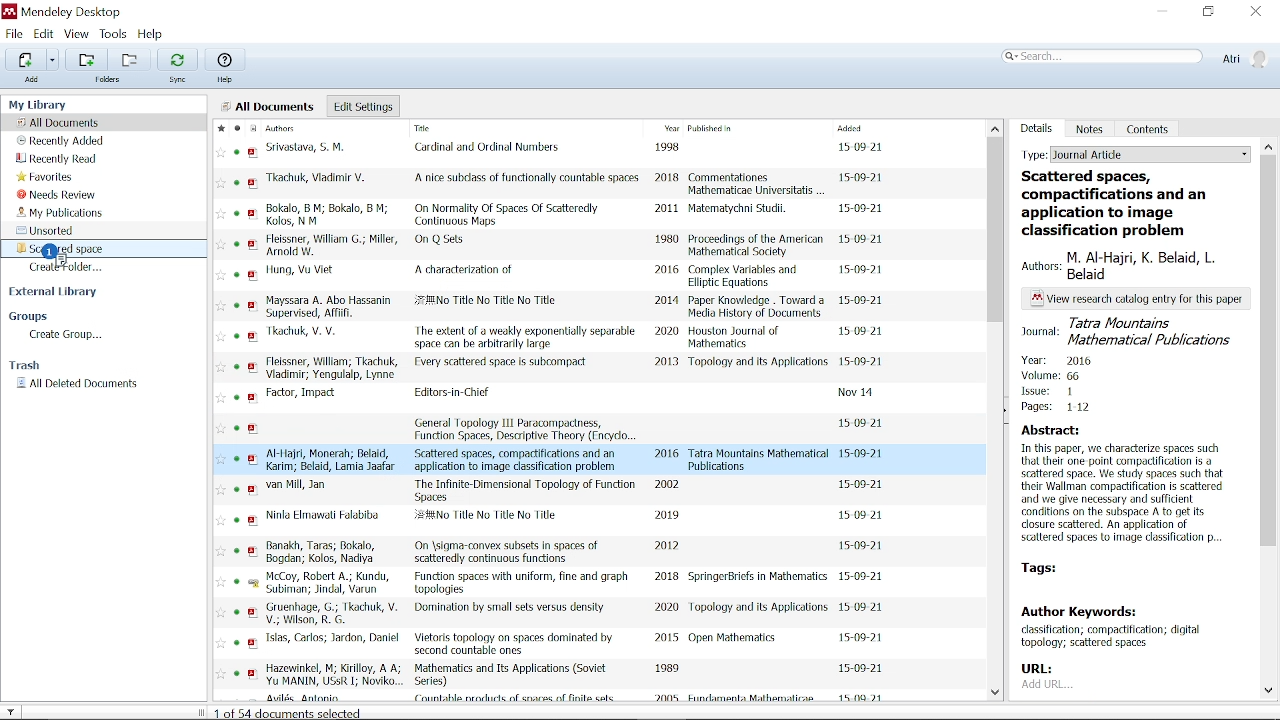 This screenshot has width=1280, height=720. Describe the element at coordinates (670, 148) in the screenshot. I see `1998` at that location.